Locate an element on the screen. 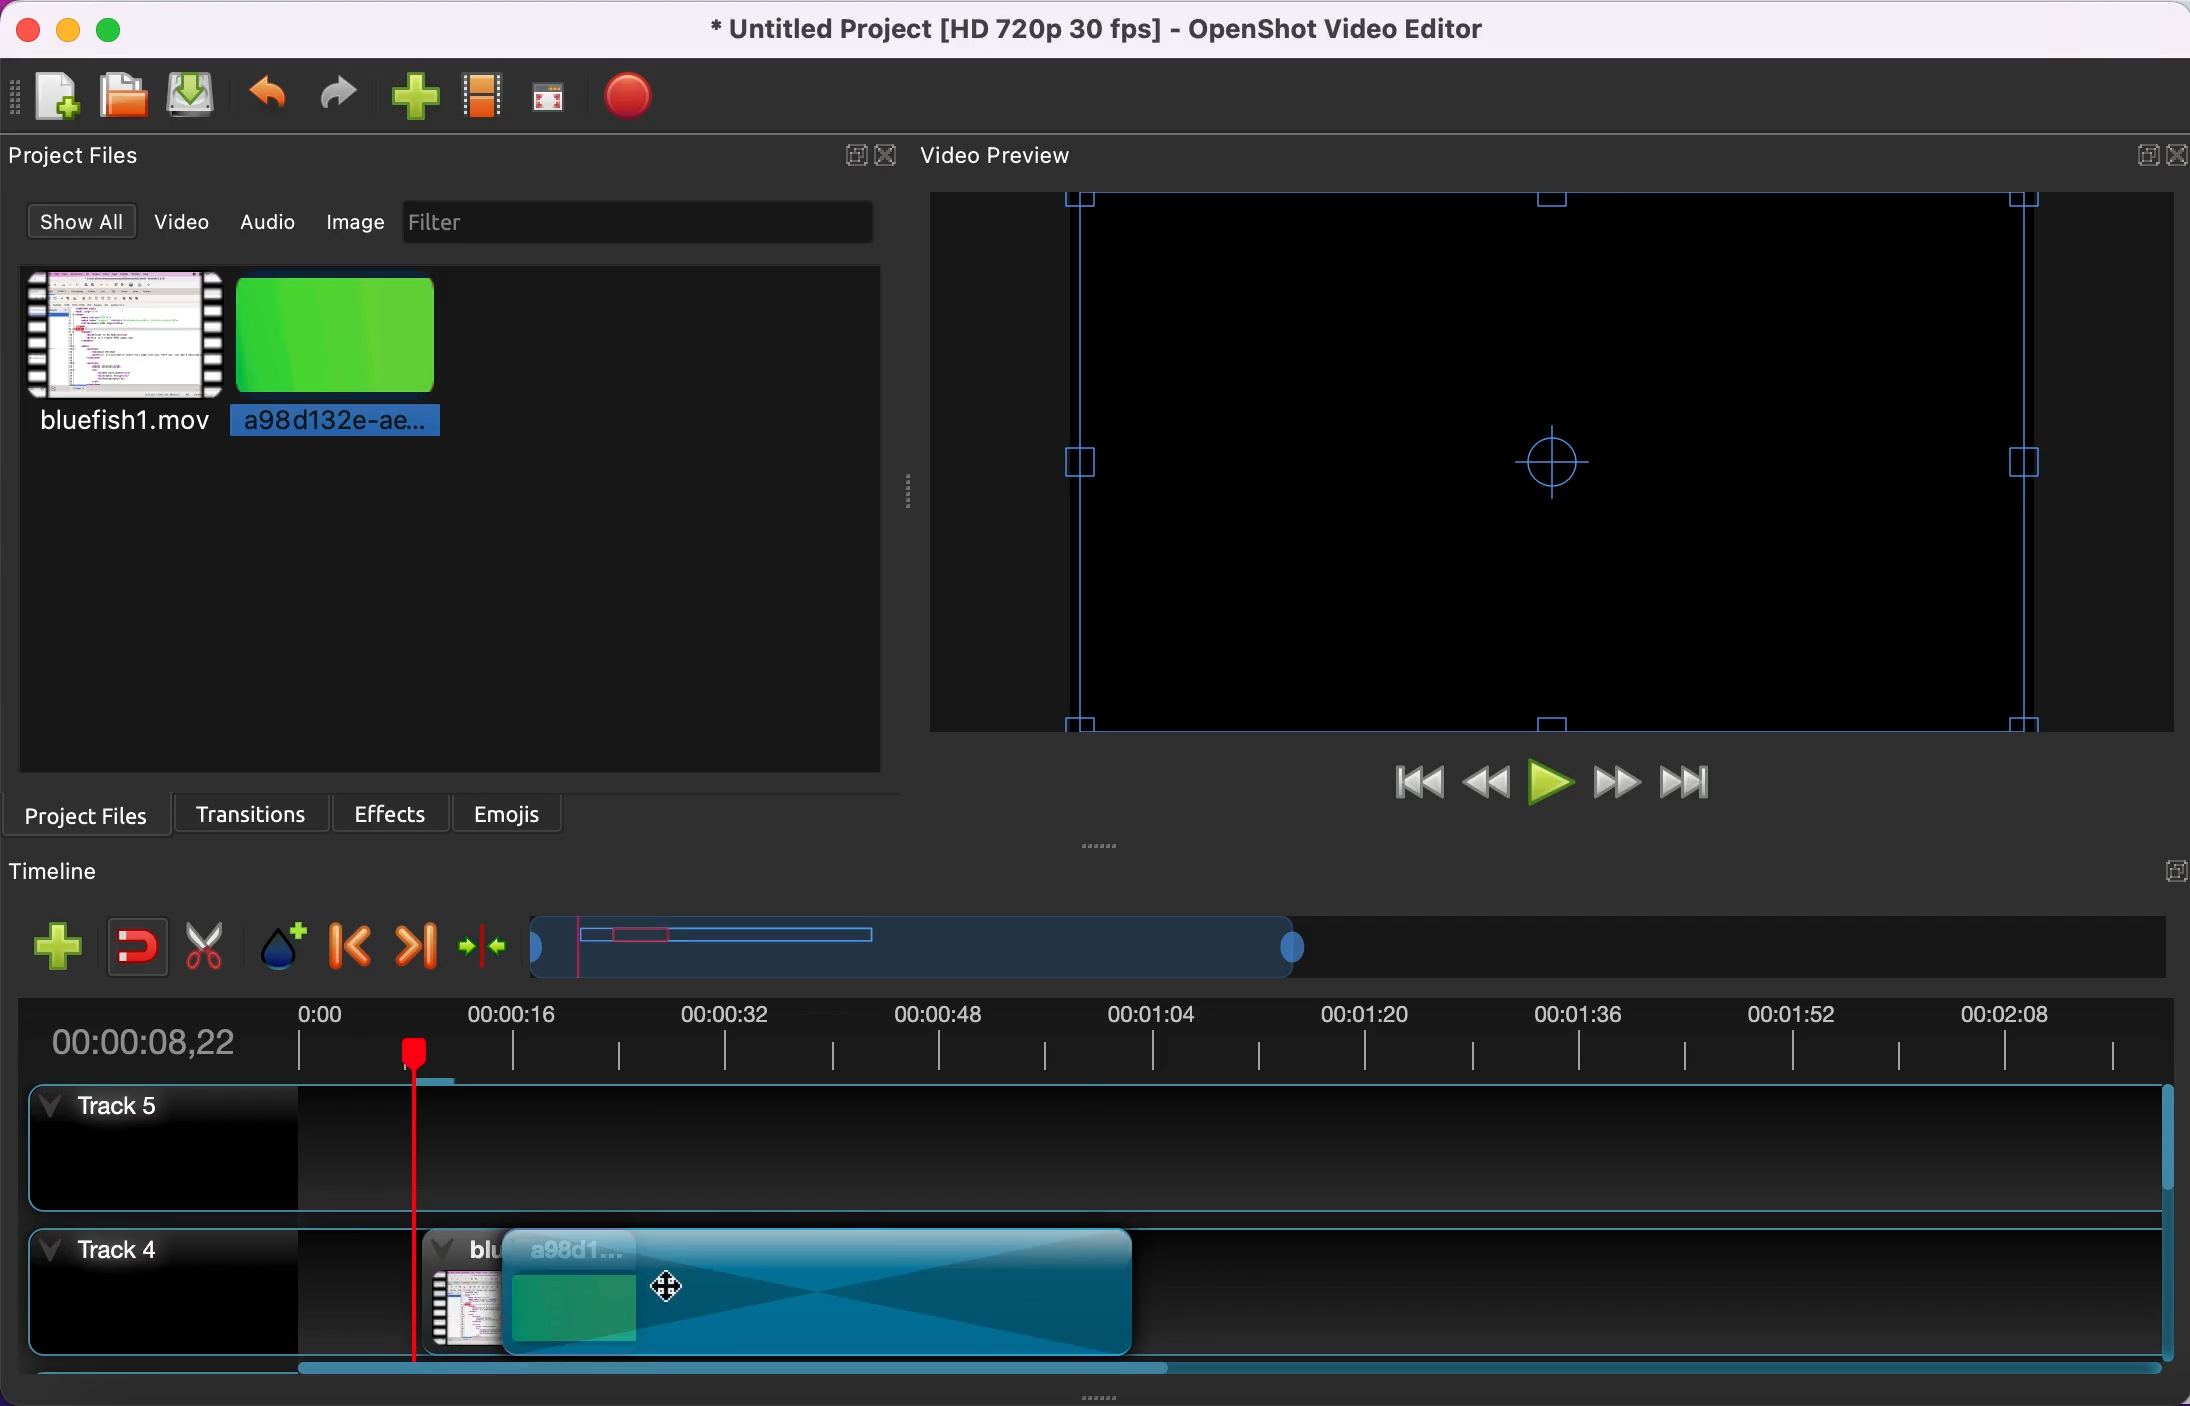 This screenshot has width=2190, height=1406. choose profile is located at coordinates (480, 100).